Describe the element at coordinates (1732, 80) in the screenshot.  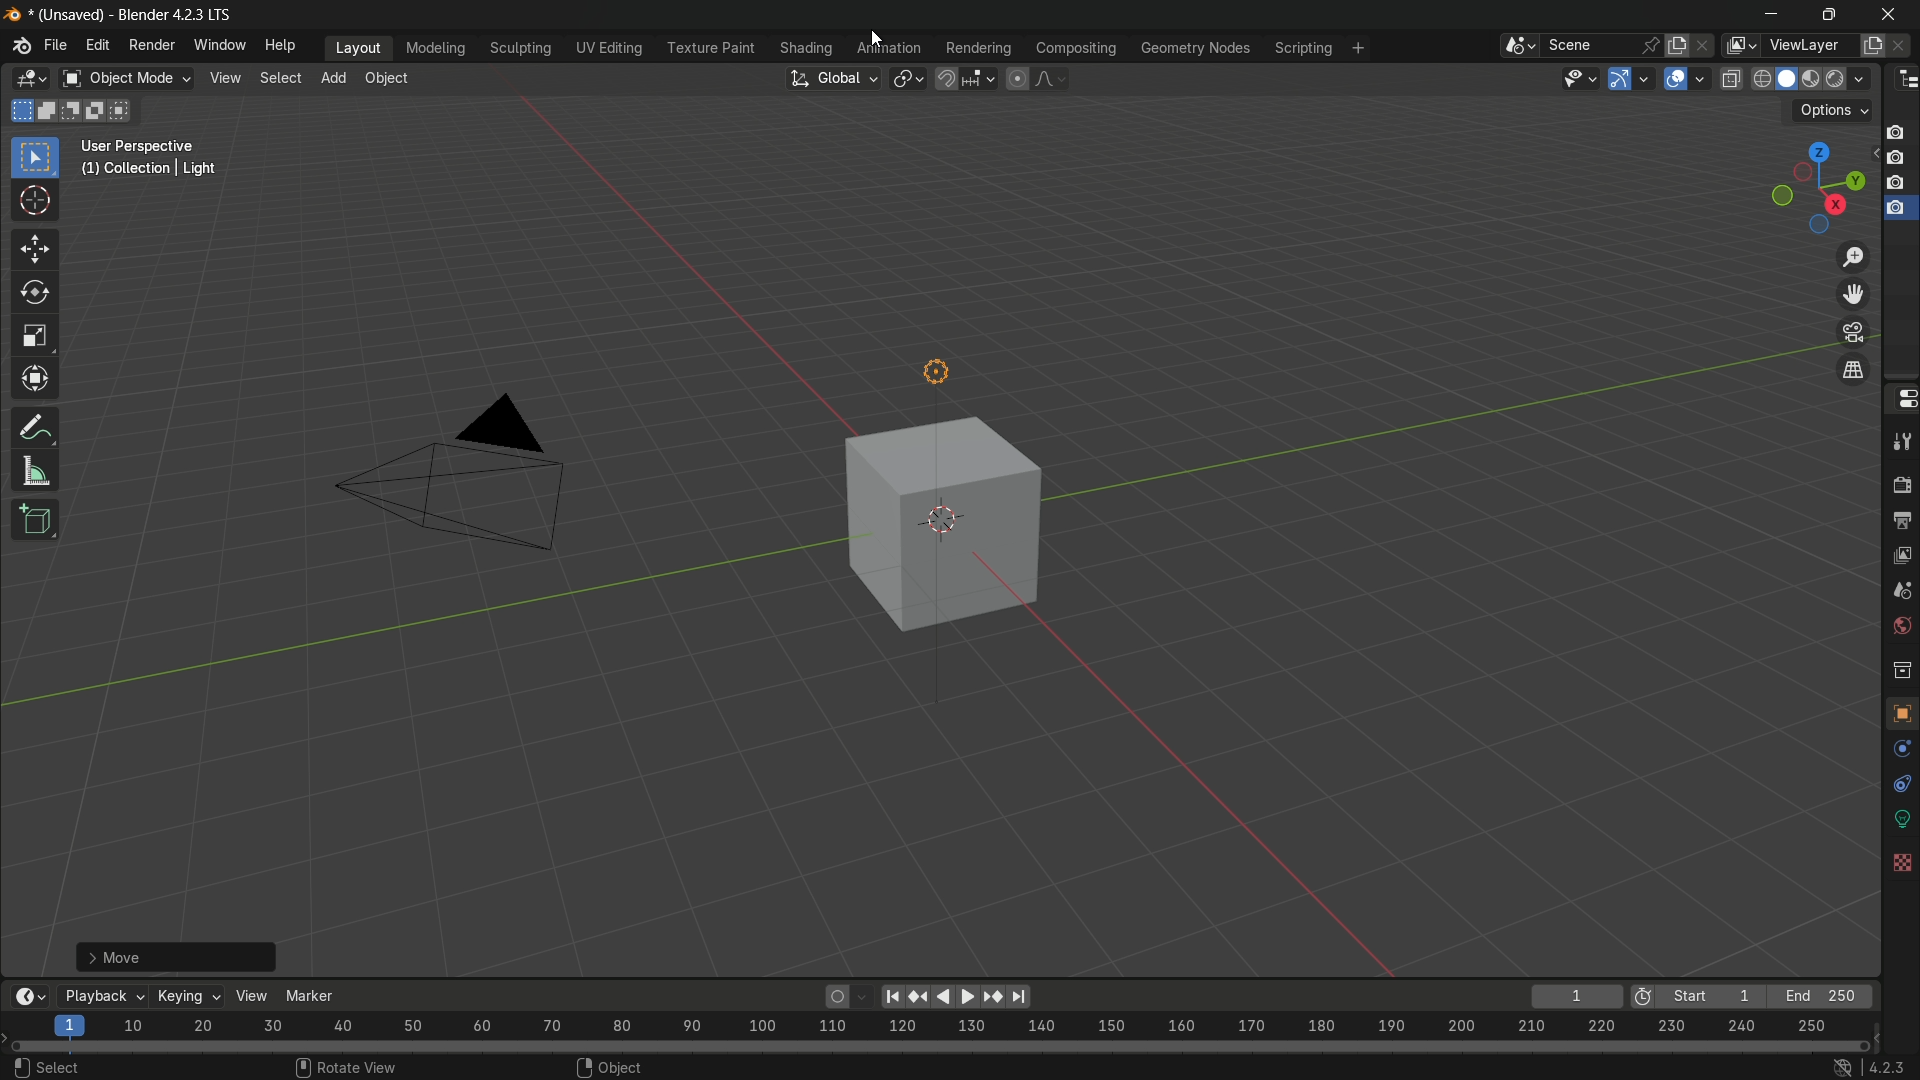
I see `toggle x-ray` at that location.